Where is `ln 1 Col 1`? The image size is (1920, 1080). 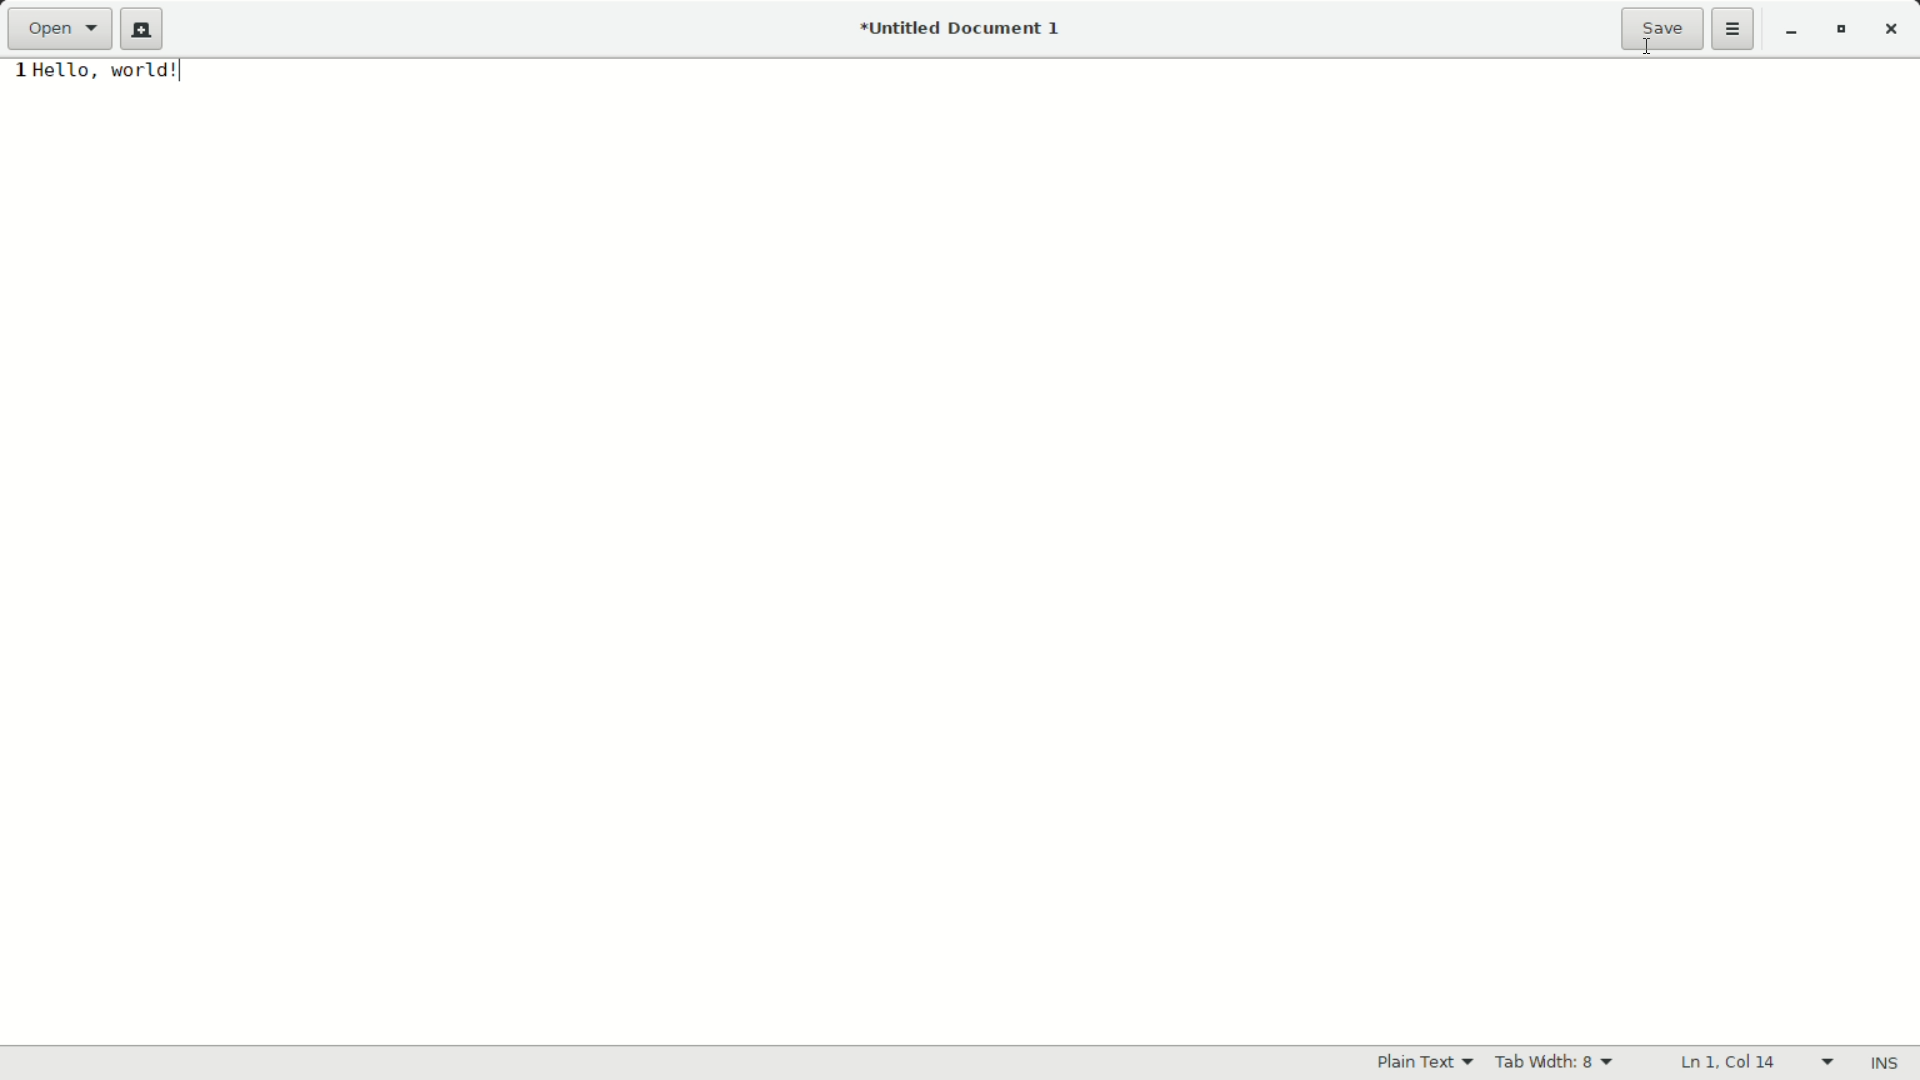 ln 1 Col 1 is located at coordinates (1756, 1060).